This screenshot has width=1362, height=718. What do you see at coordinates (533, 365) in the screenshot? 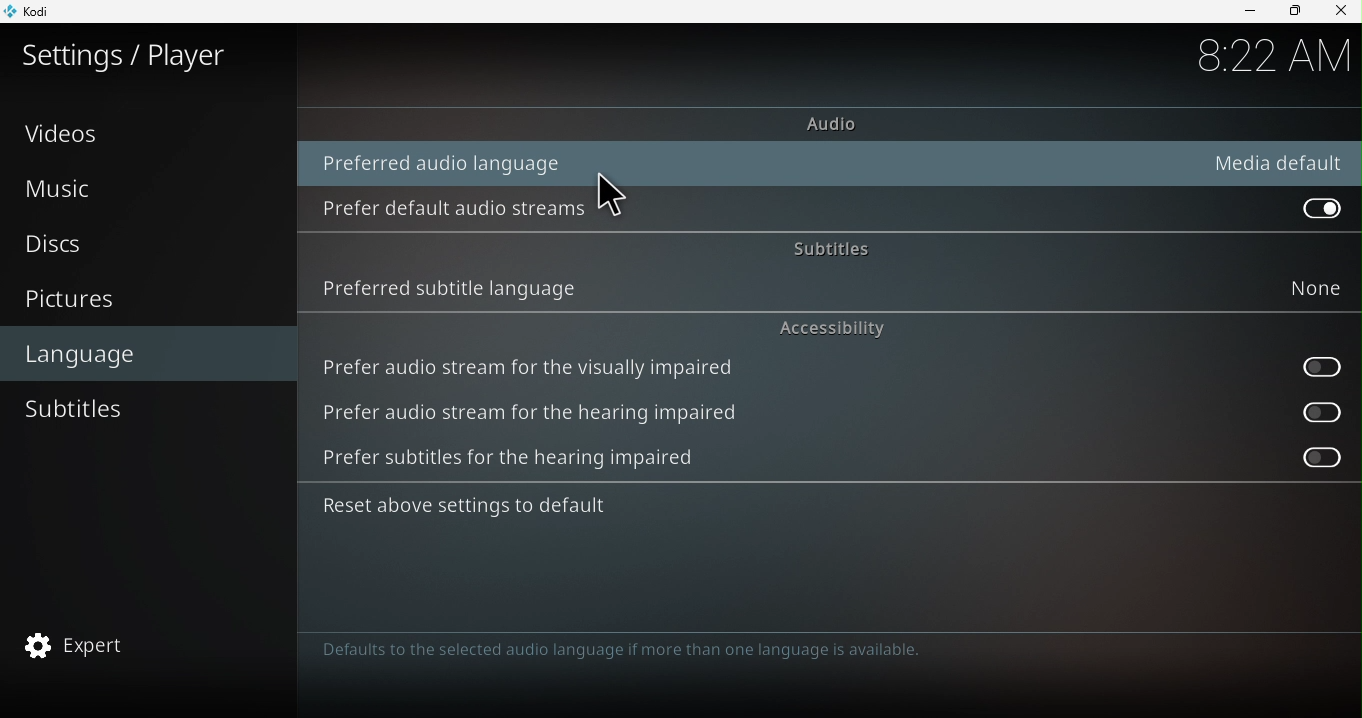
I see `Prefer audio stream for the visually impaired` at bounding box center [533, 365].